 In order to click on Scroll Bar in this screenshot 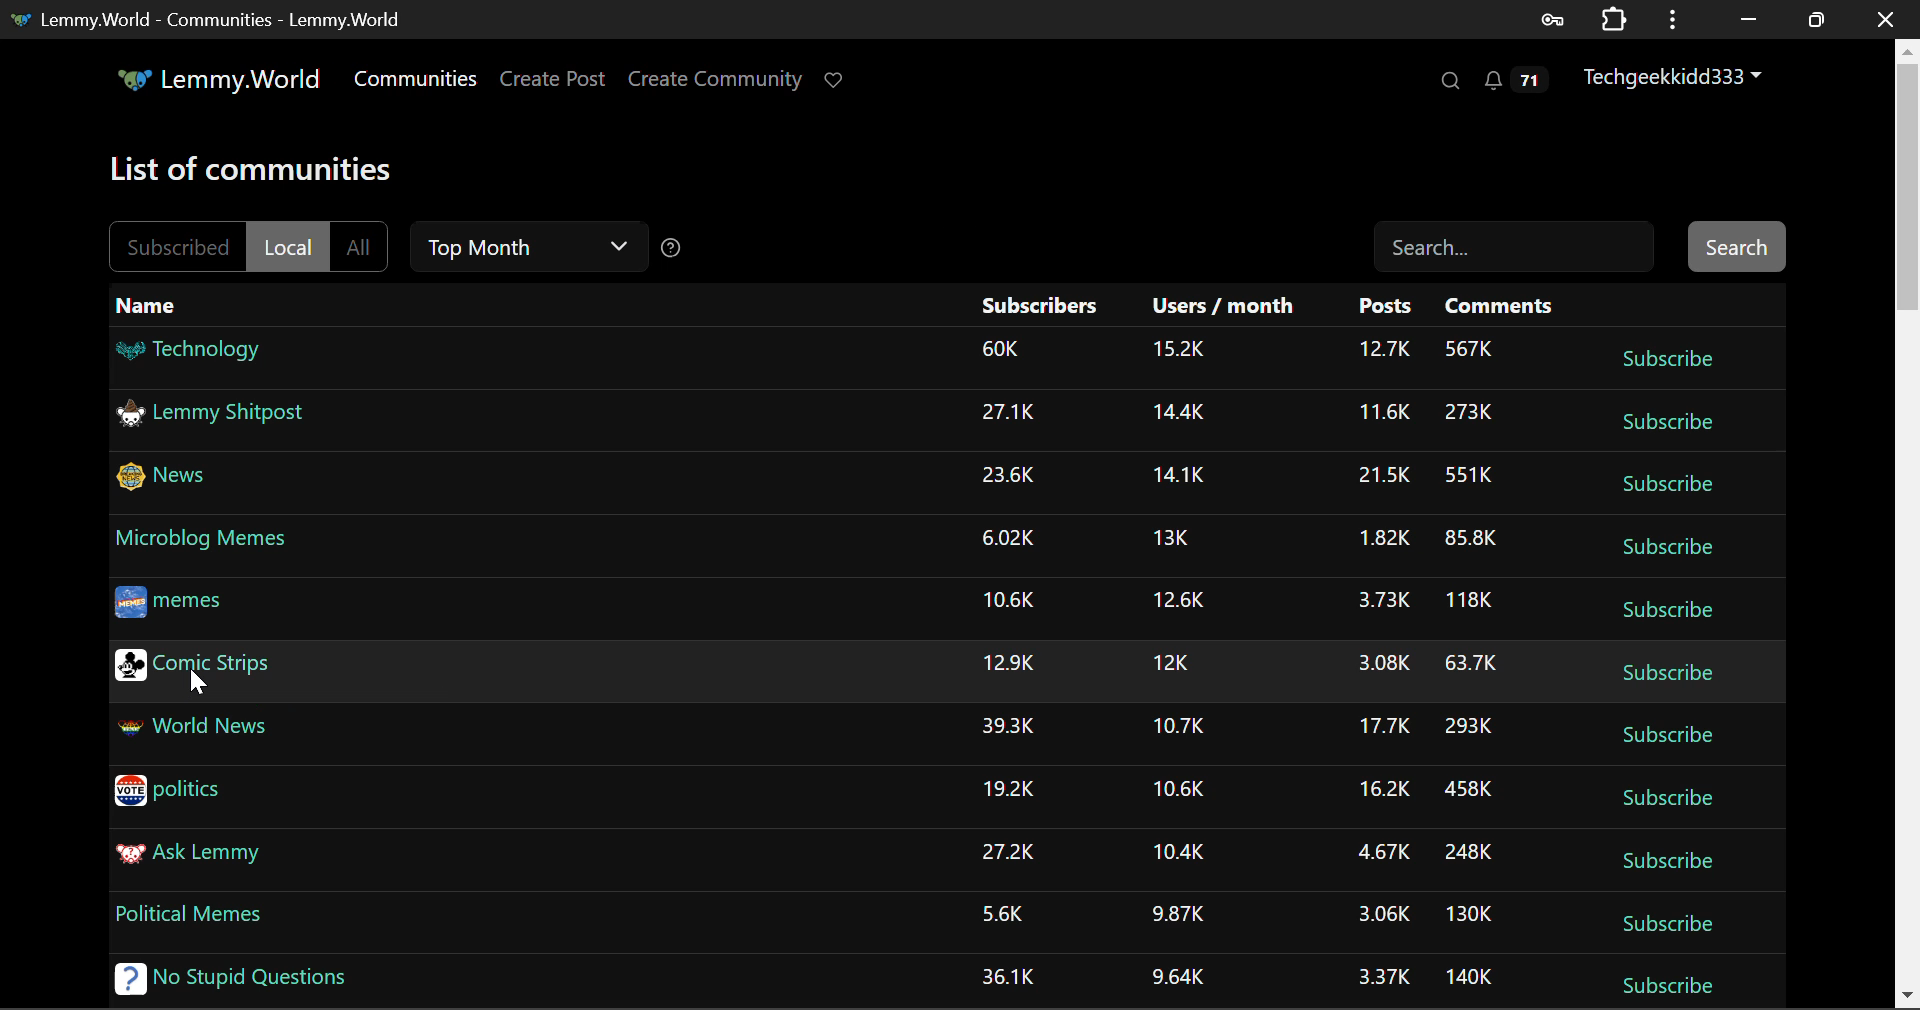, I will do `click(1908, 522)`.